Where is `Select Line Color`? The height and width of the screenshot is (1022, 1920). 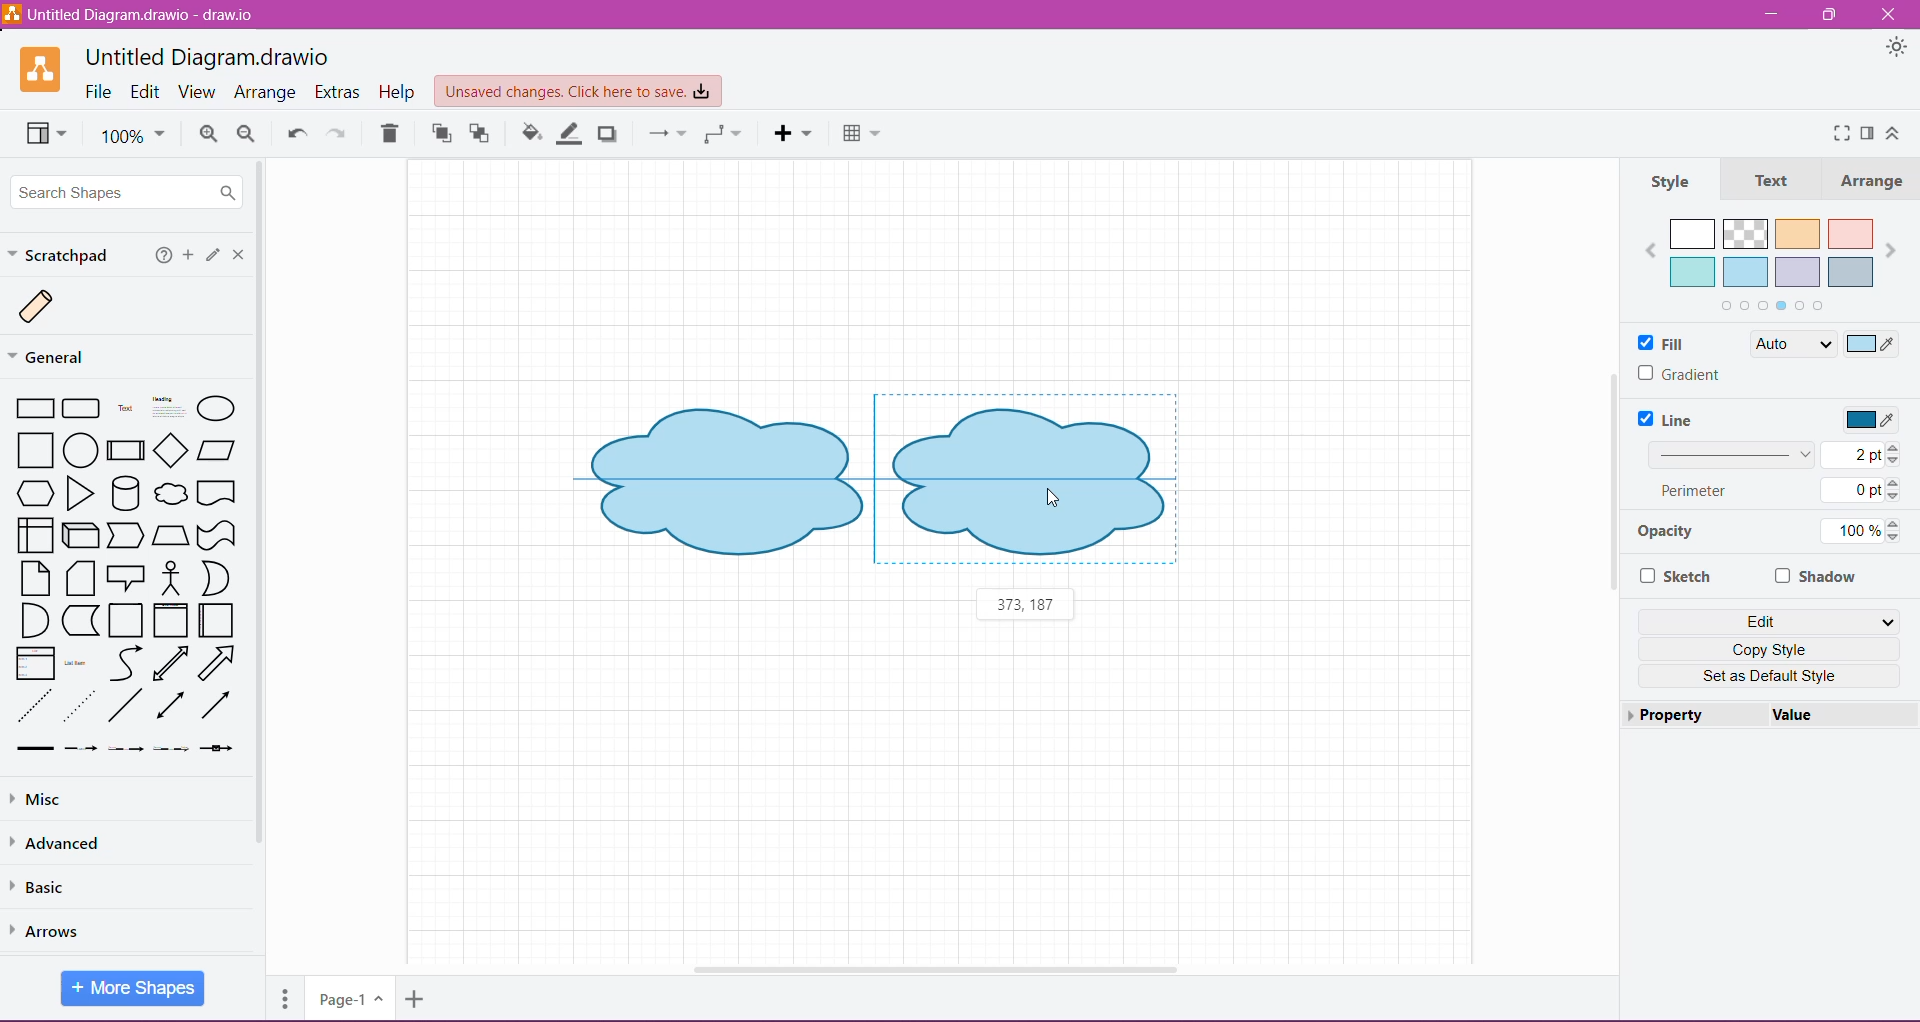 Select Line Color is located at coordinates (1873, 421).